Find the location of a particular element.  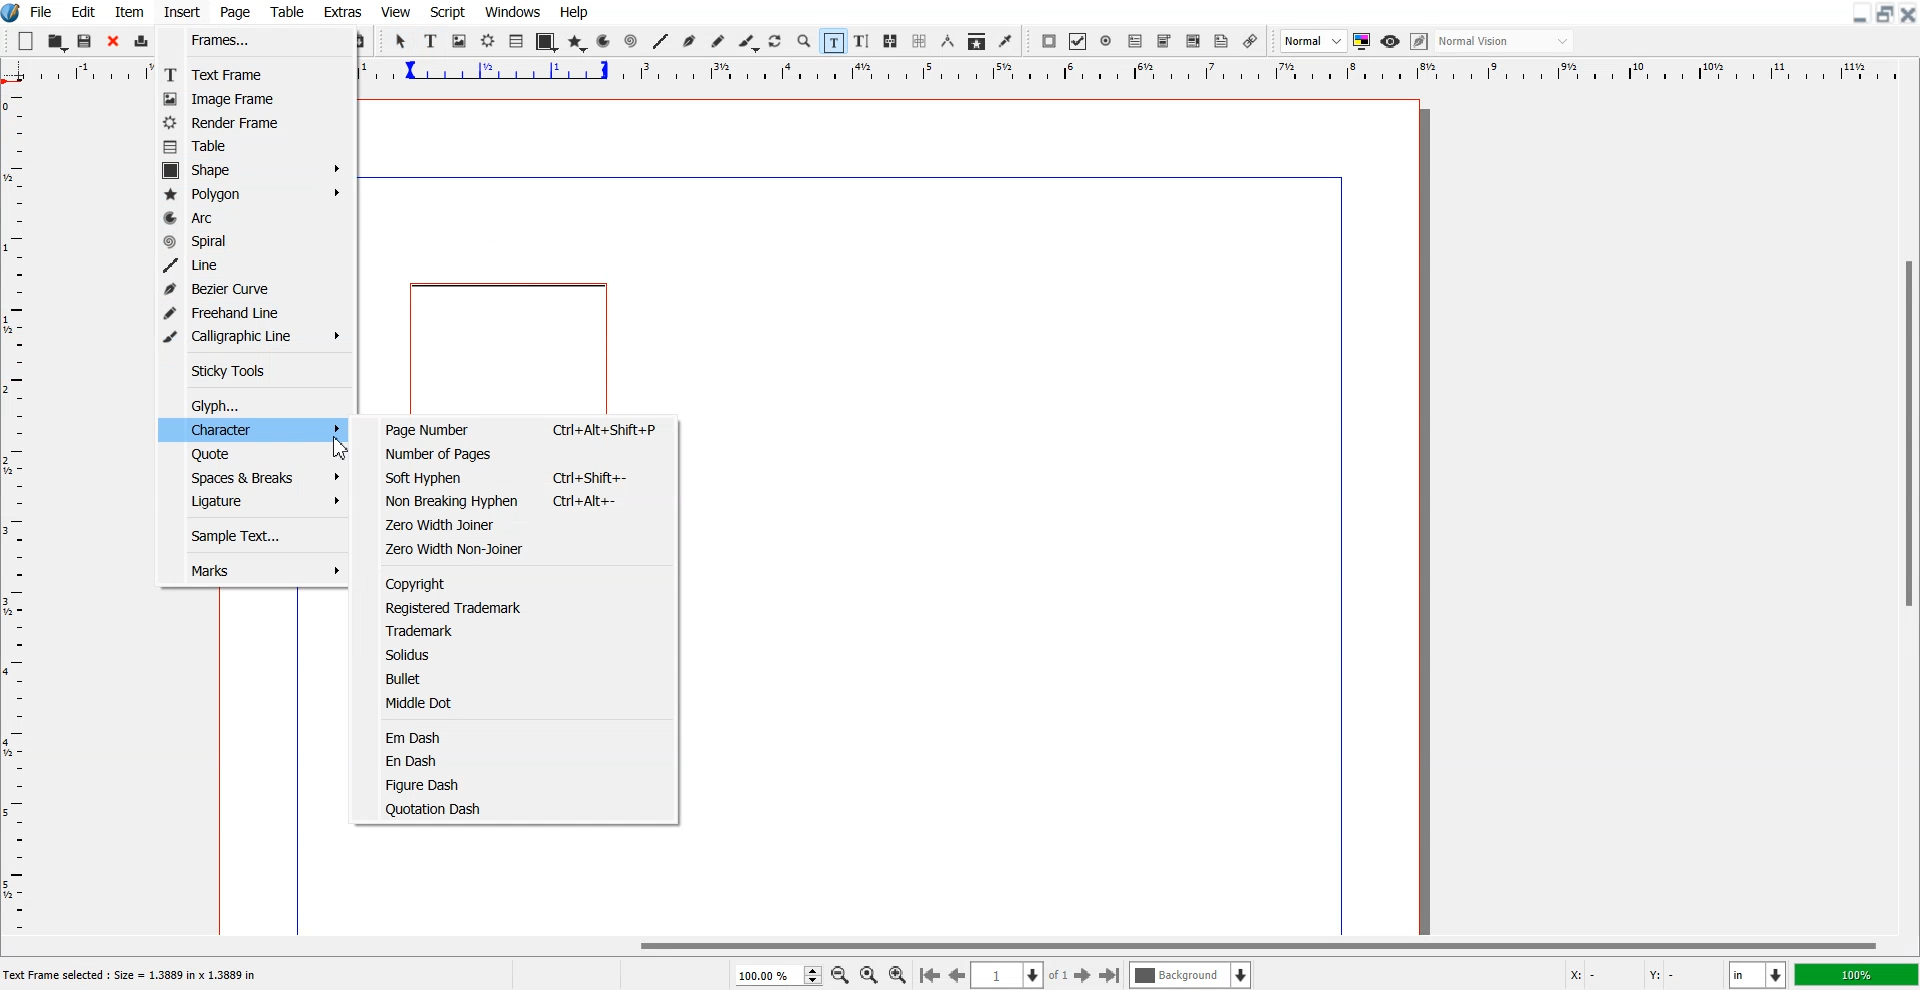

Vertical scale is located at coordinates (14, 511).